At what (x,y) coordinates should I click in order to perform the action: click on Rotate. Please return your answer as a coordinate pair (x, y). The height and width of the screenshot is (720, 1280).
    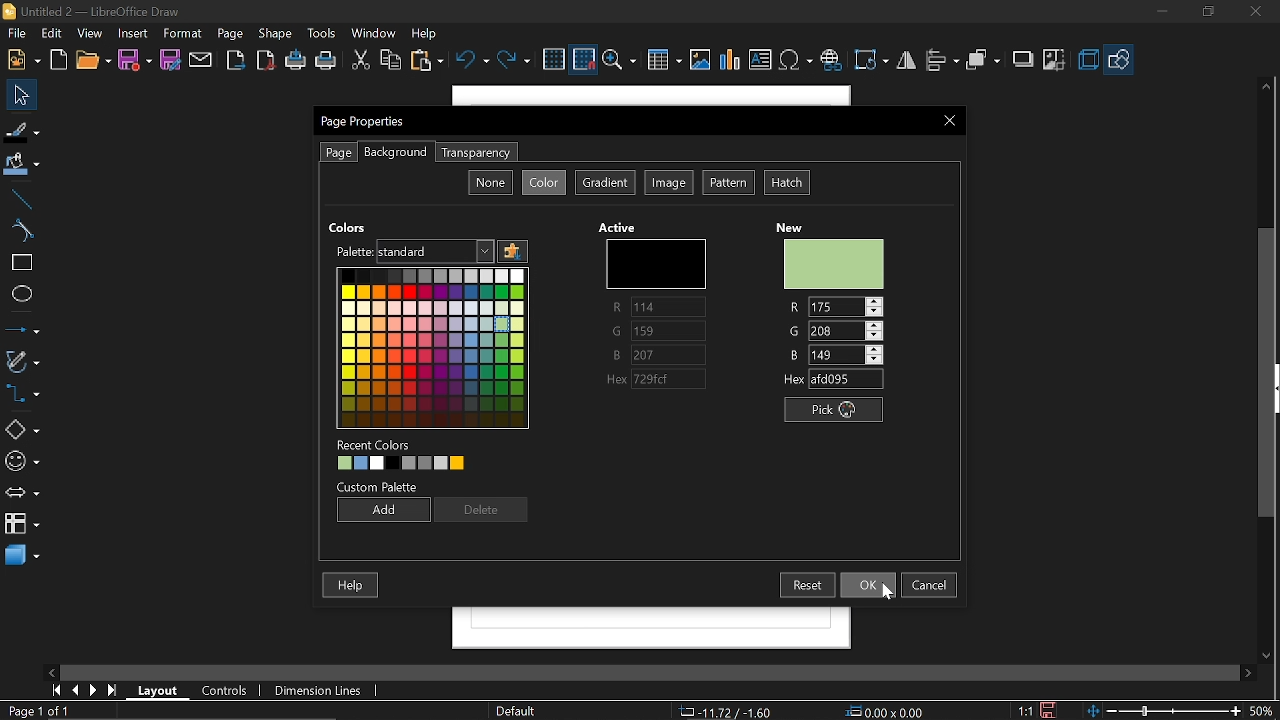
    Looking at the image, I should click on (872, 61).